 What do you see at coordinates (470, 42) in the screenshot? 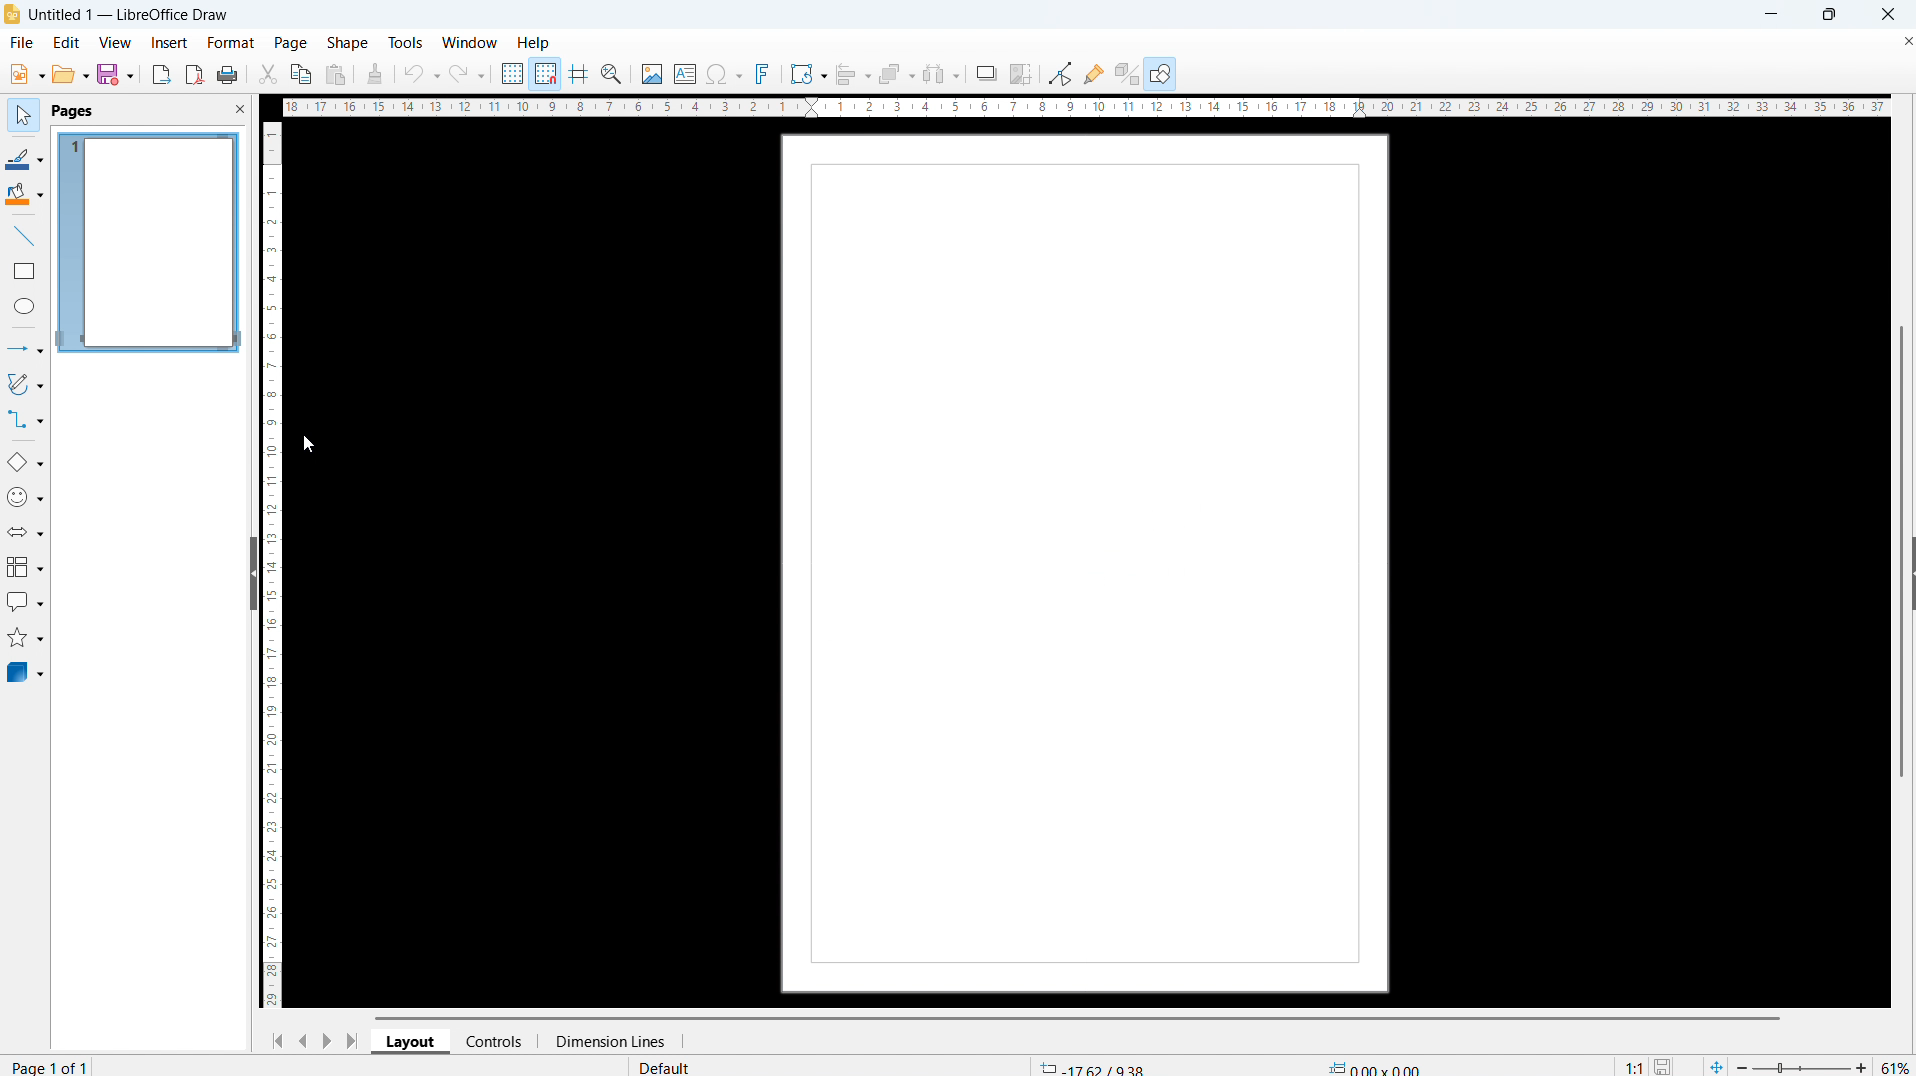
I see `window` at bounding box center [470, 42].